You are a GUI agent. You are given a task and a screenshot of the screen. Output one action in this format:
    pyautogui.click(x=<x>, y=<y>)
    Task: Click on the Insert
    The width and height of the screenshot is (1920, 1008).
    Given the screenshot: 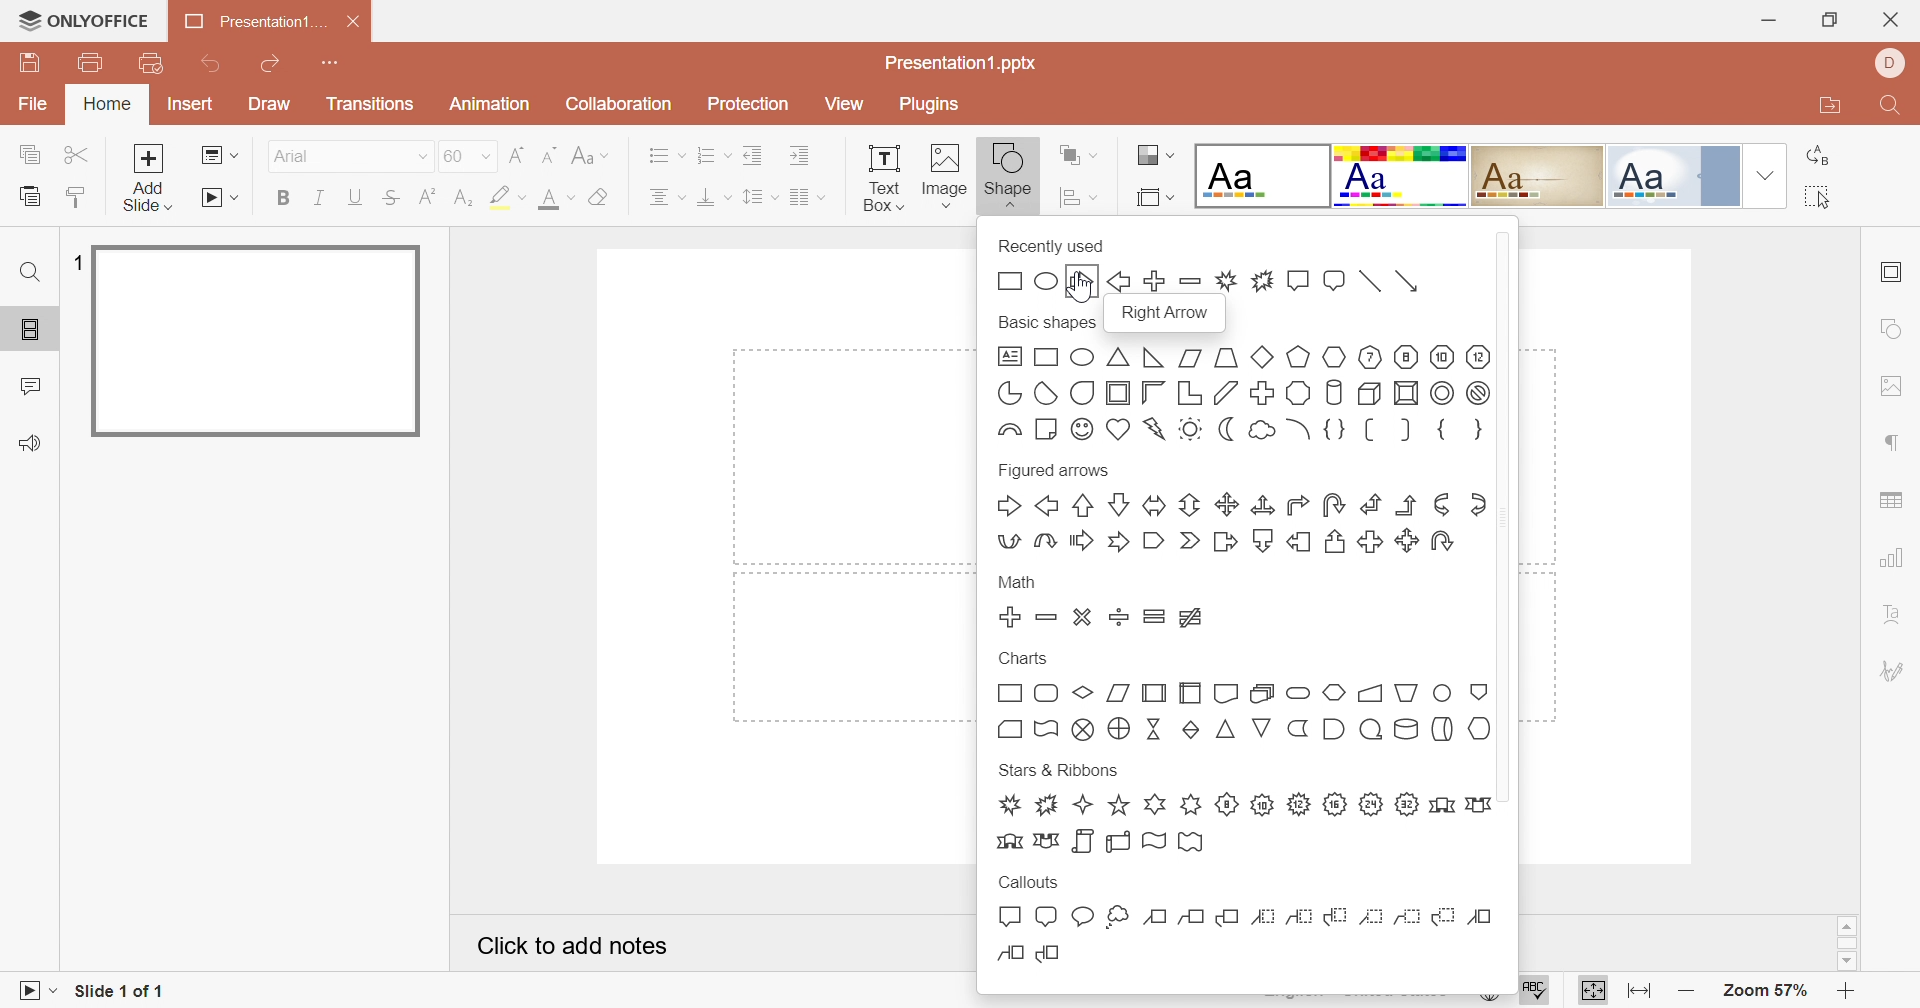 What is the action you would take?
    pyautogui.click(x=189, y=105)
    